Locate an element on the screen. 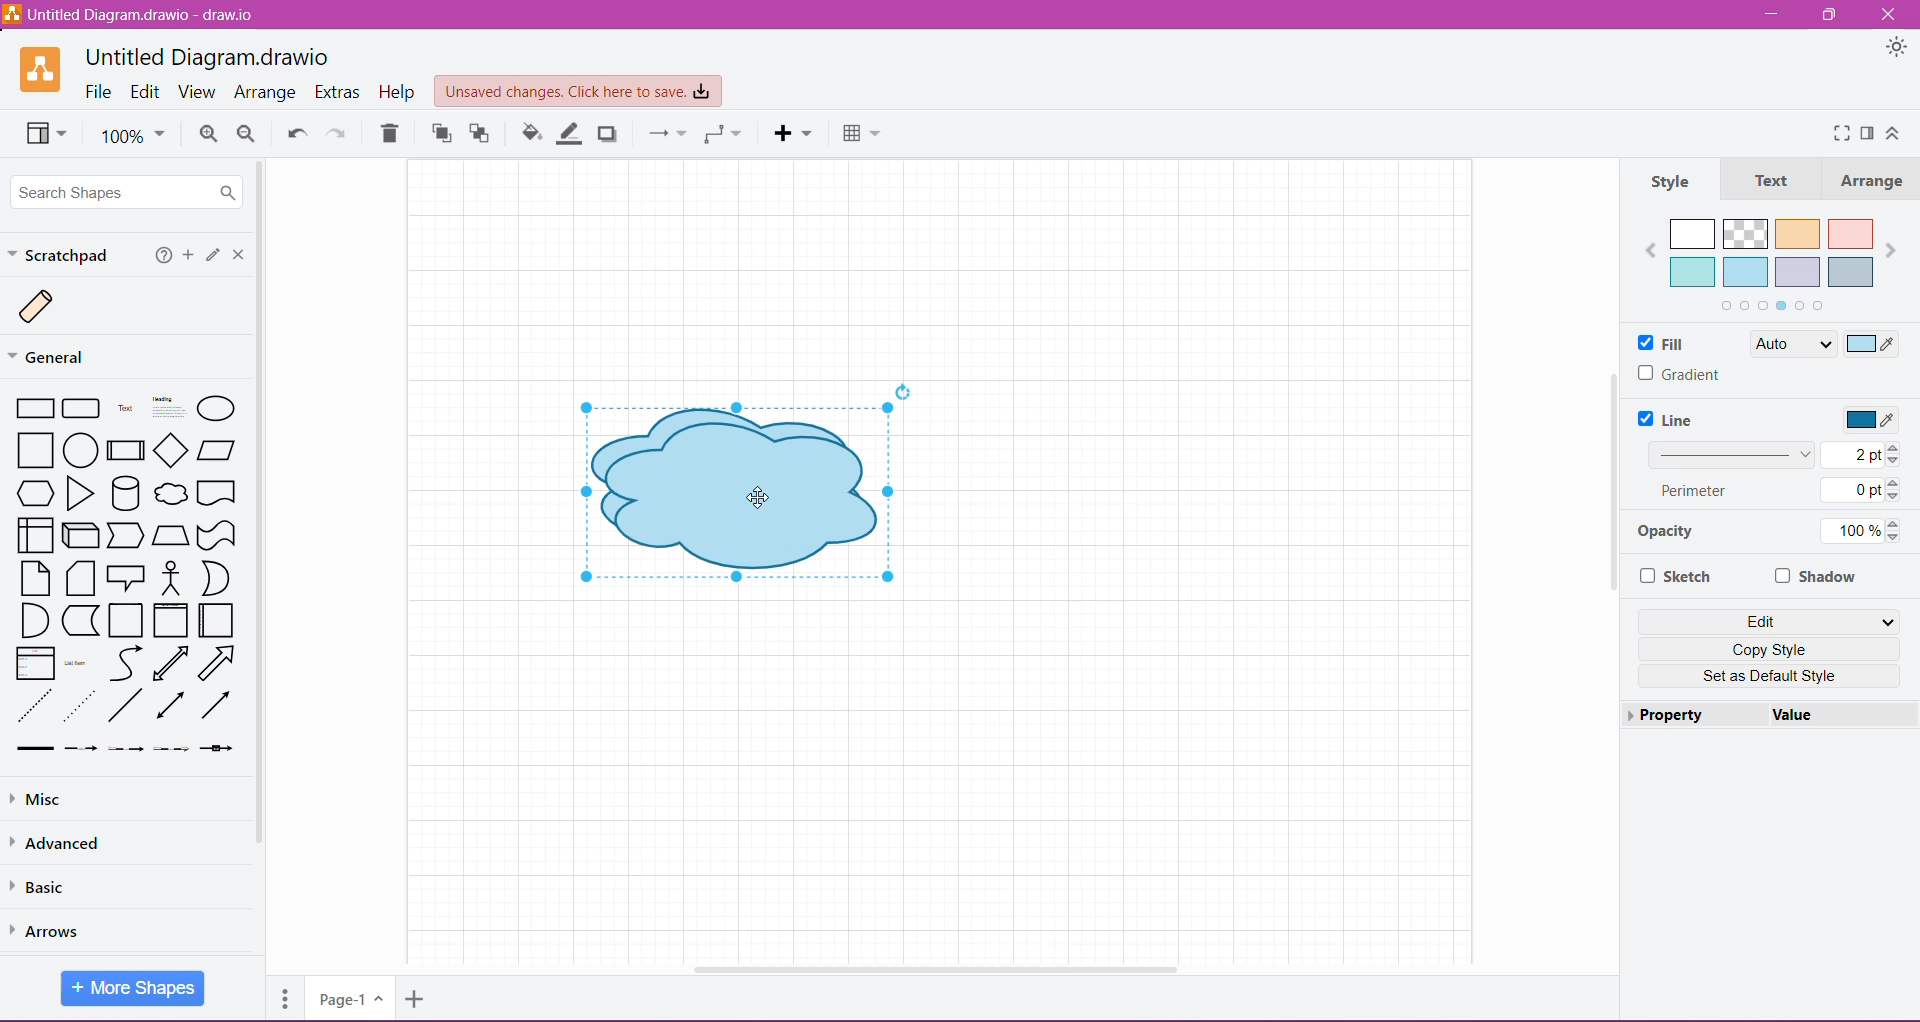  Sketch is located at coordinates (1677, 577).